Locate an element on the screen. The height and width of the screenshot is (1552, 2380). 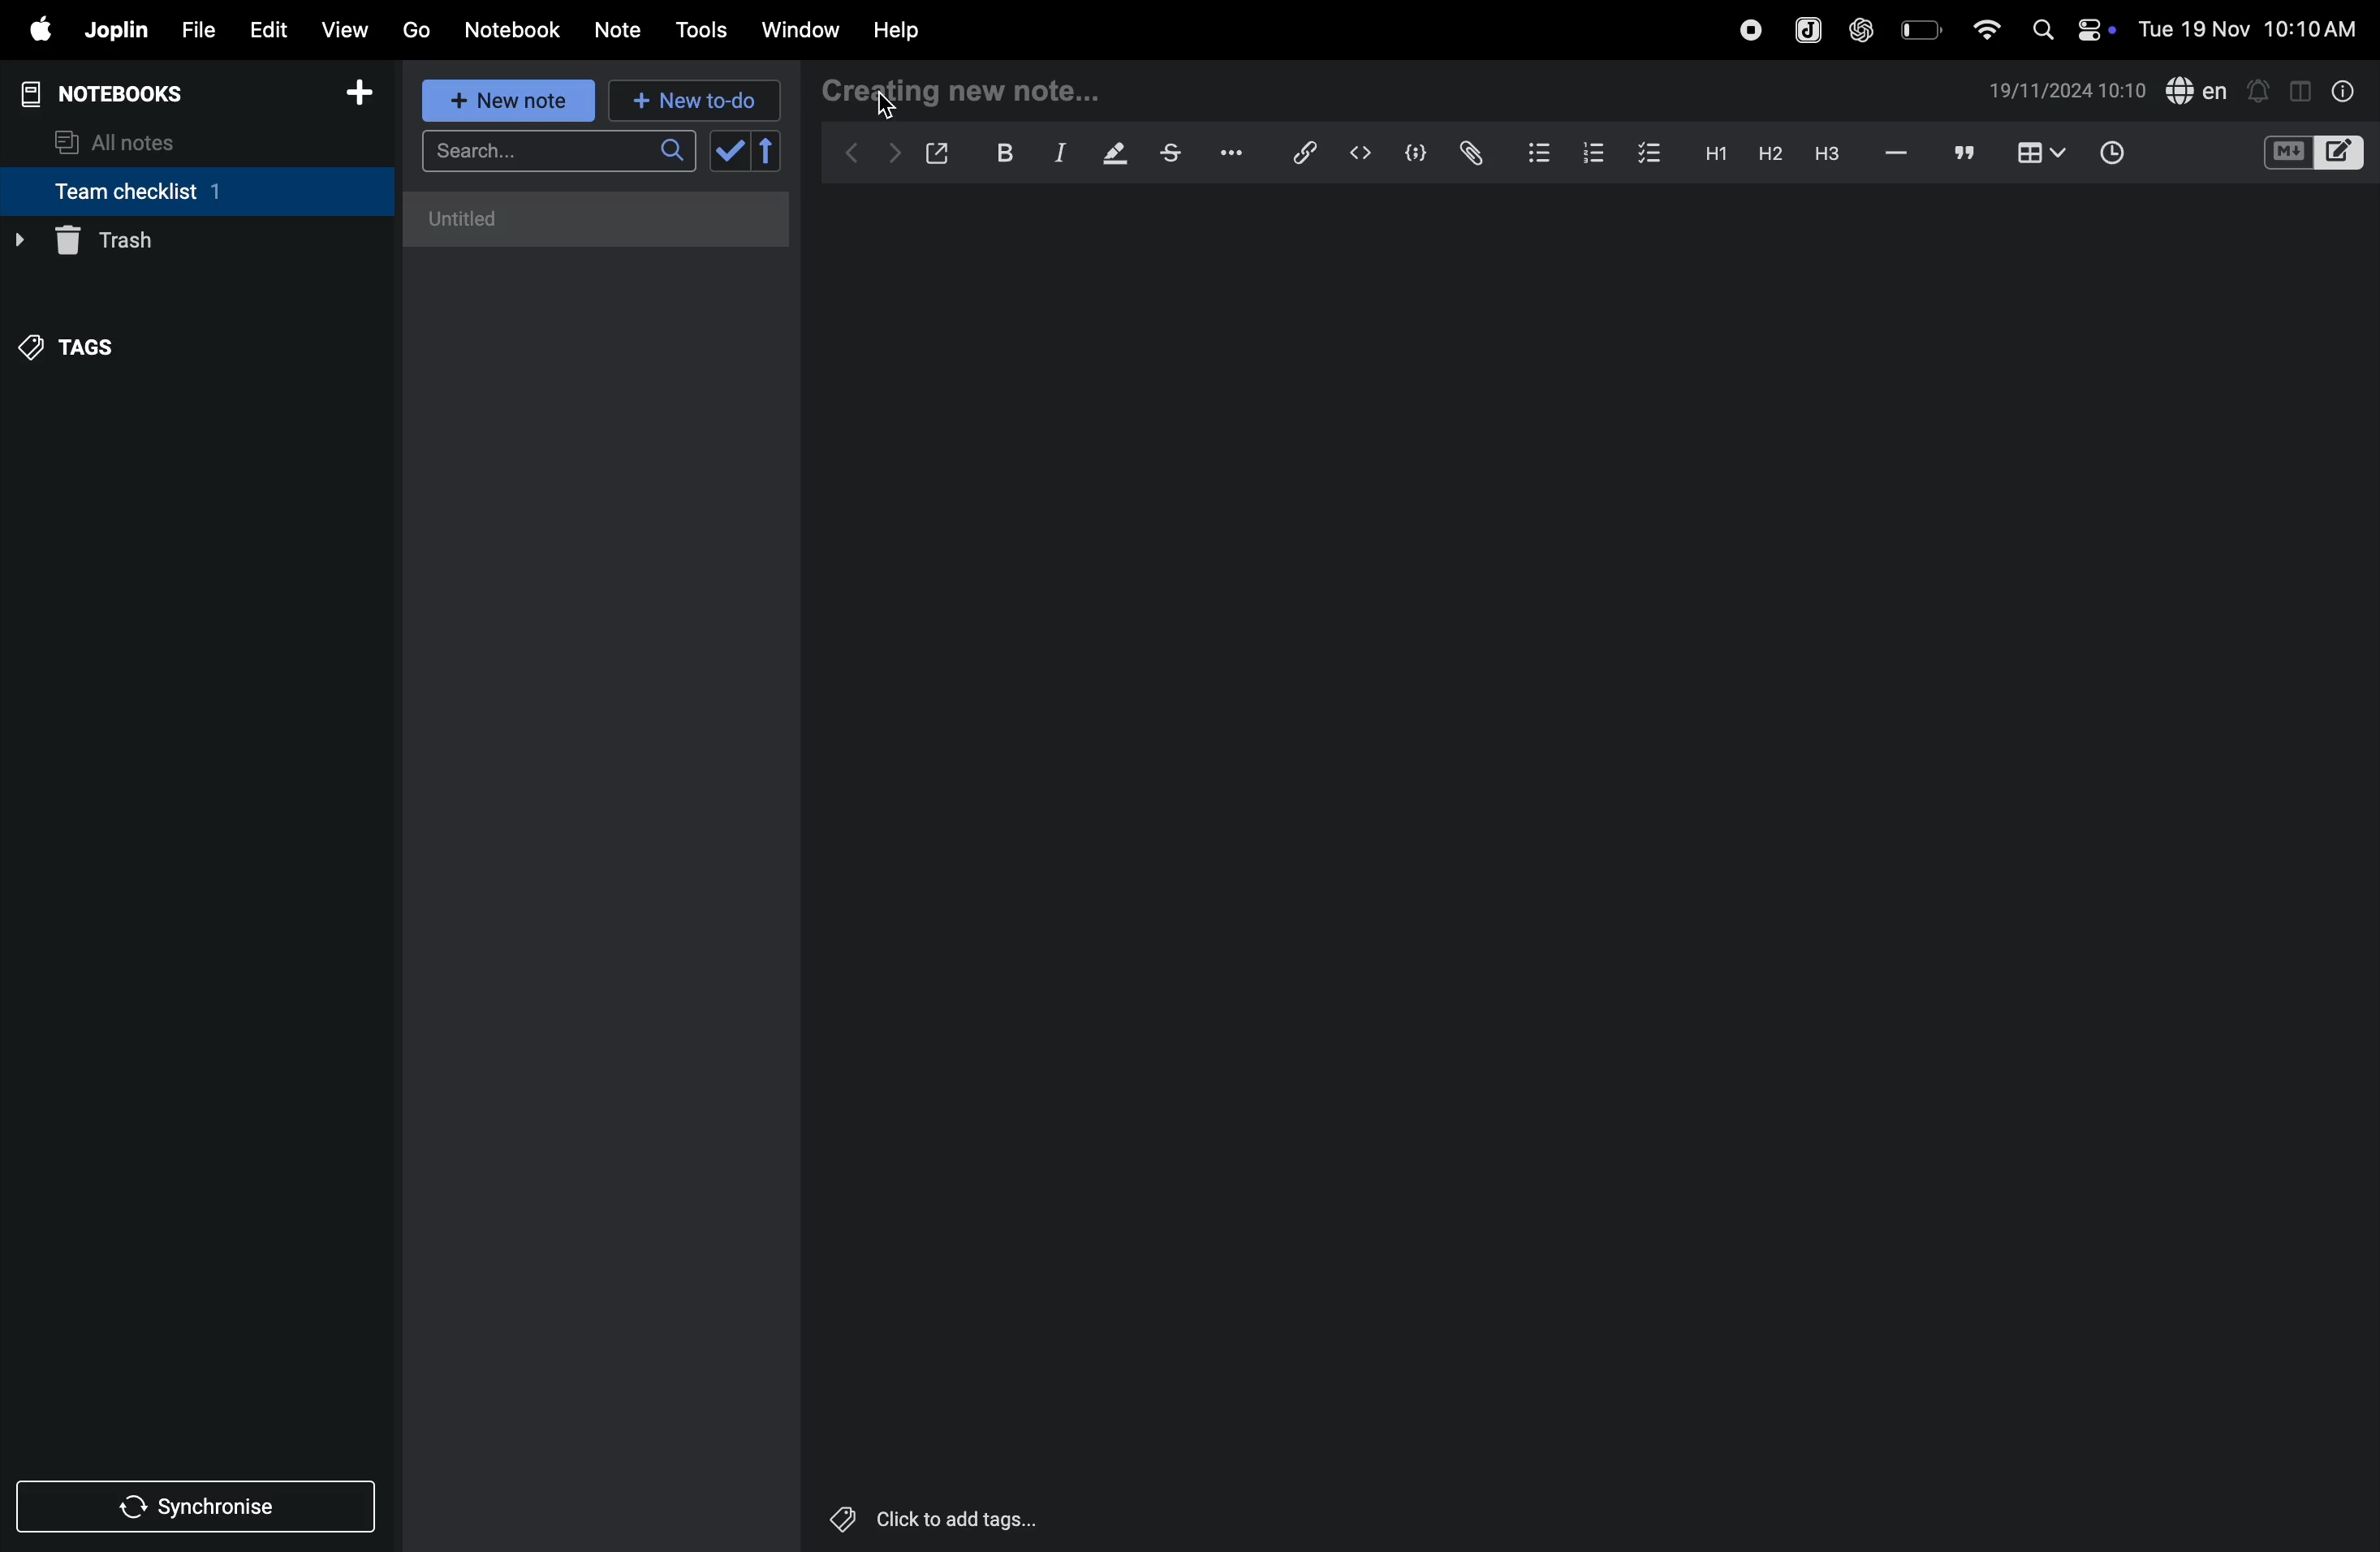
apple menu is located at coordinates (39, 31).